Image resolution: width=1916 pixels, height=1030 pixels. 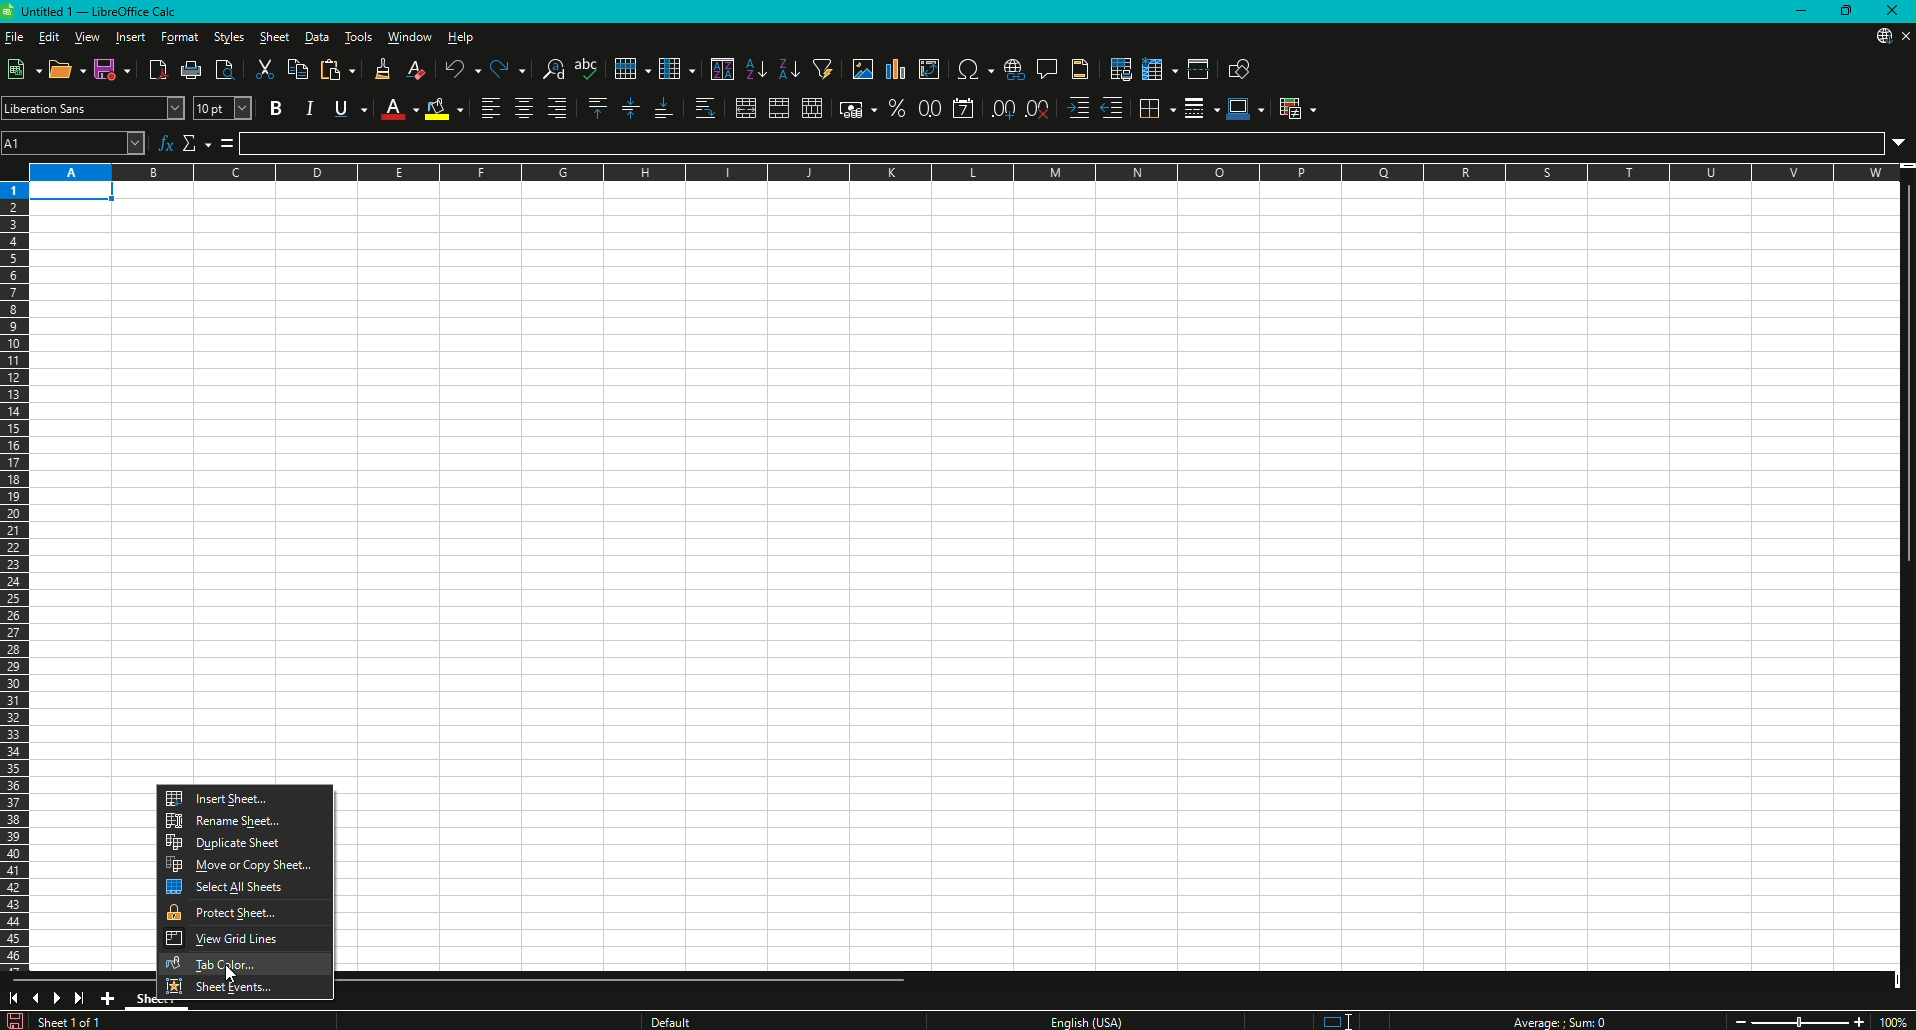 What do you see at coordinates (1242, 67) in the screenshot?
I see `Show Draw Function` at bounding box center [1242, 67].